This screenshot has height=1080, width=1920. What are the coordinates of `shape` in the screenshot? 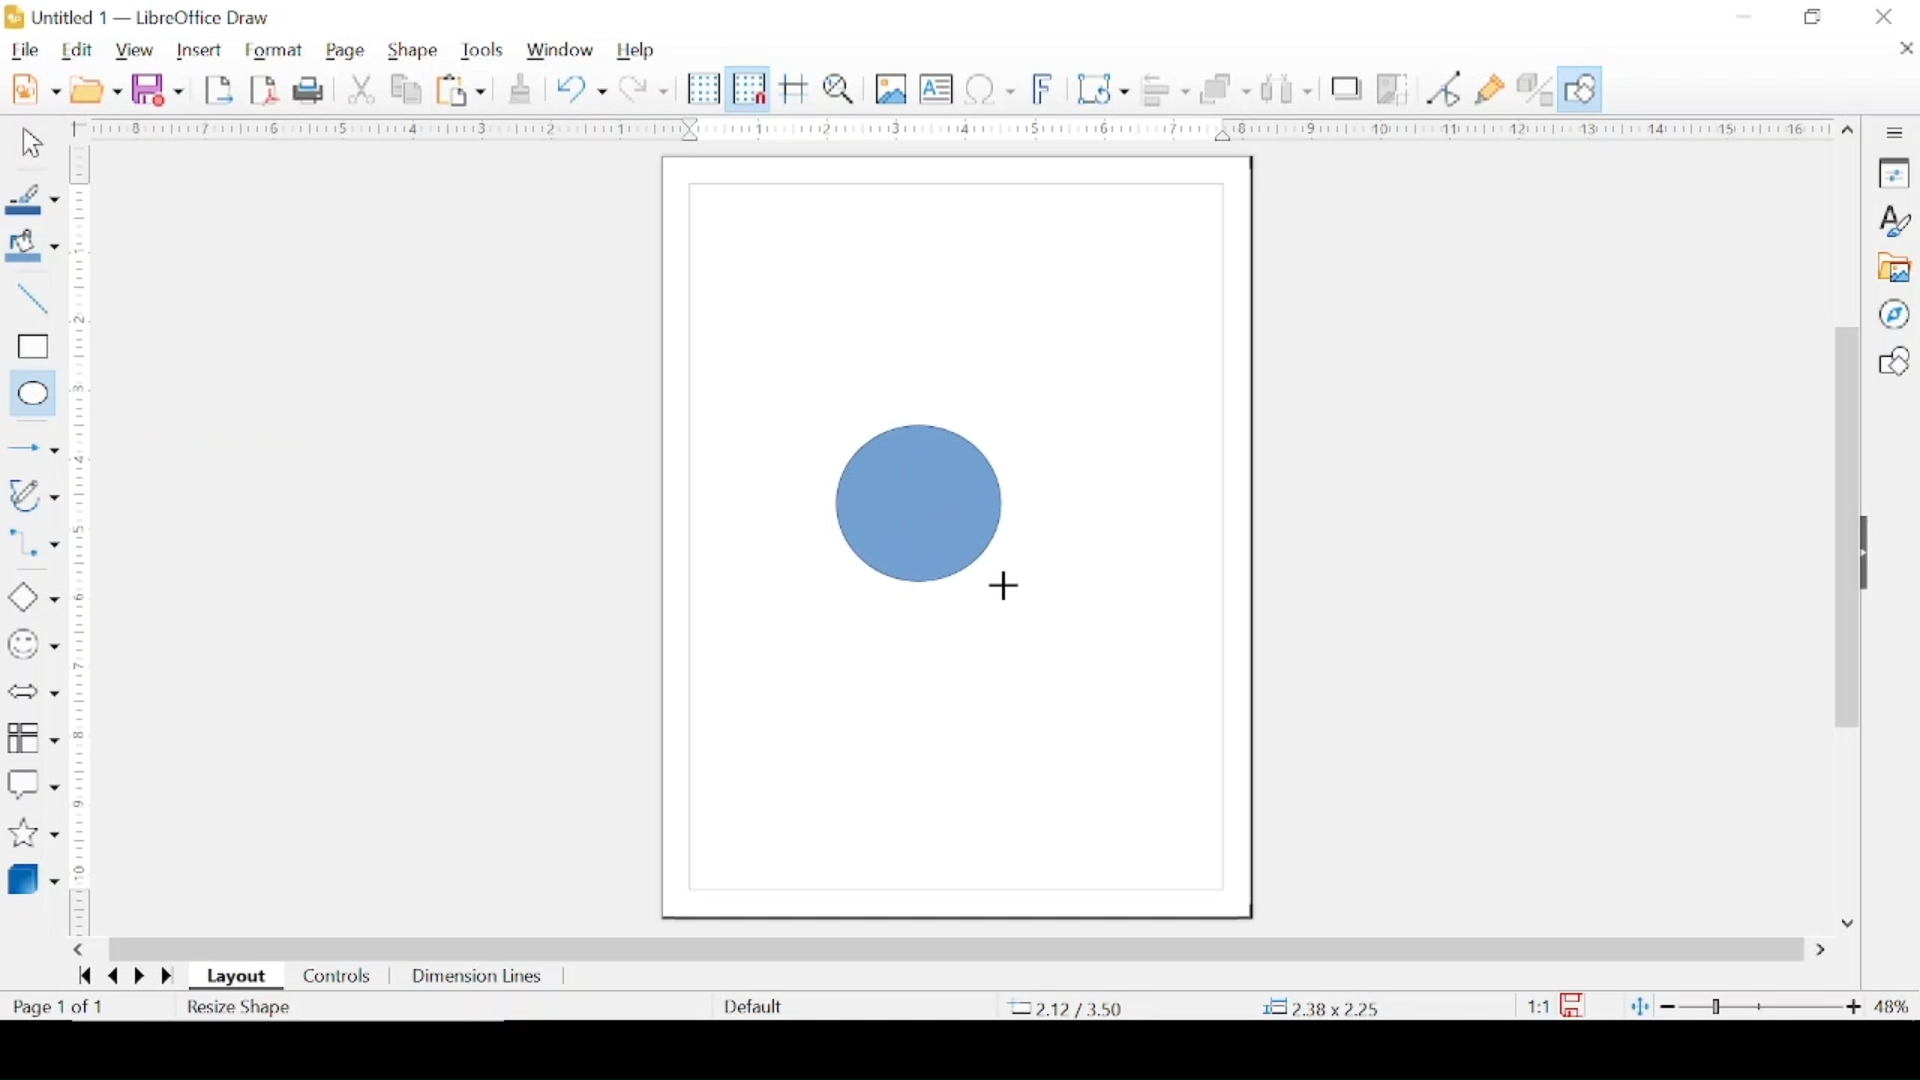 It's located at (415, 51).